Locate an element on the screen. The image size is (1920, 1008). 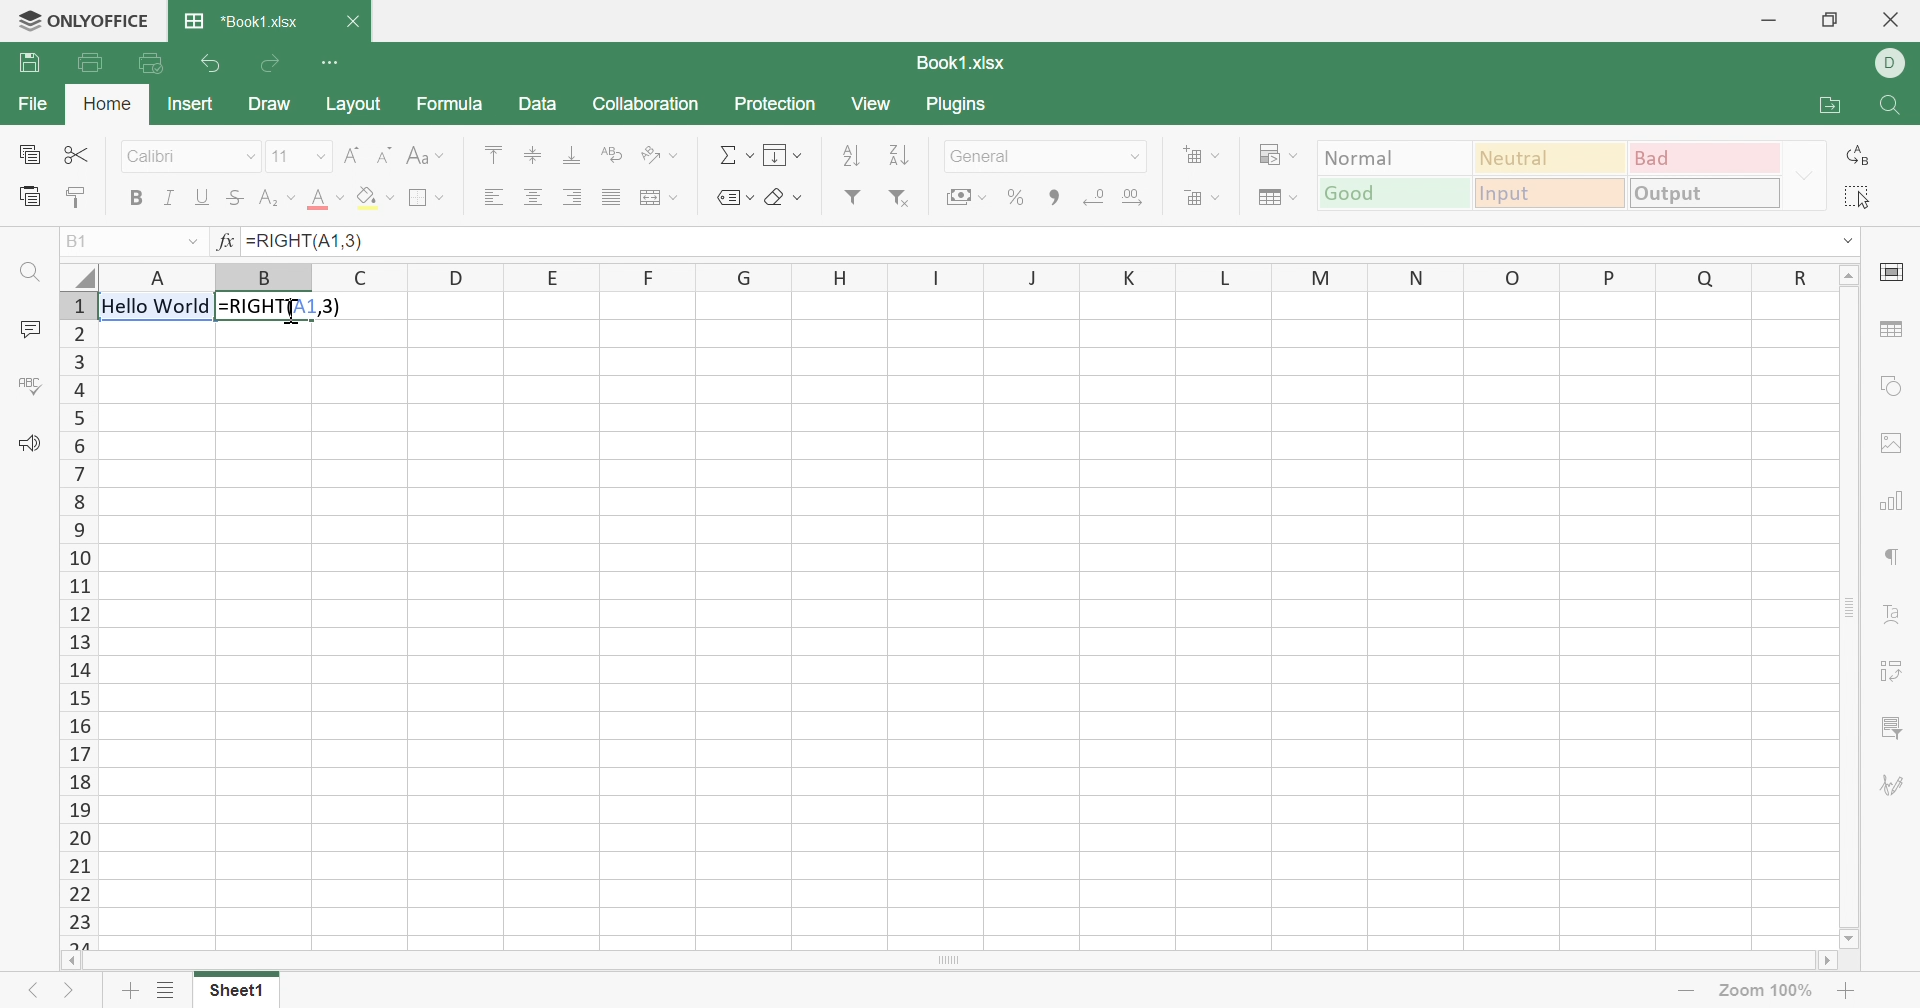
=RIGHT(A1,3) is located at coordinates (285, 305).